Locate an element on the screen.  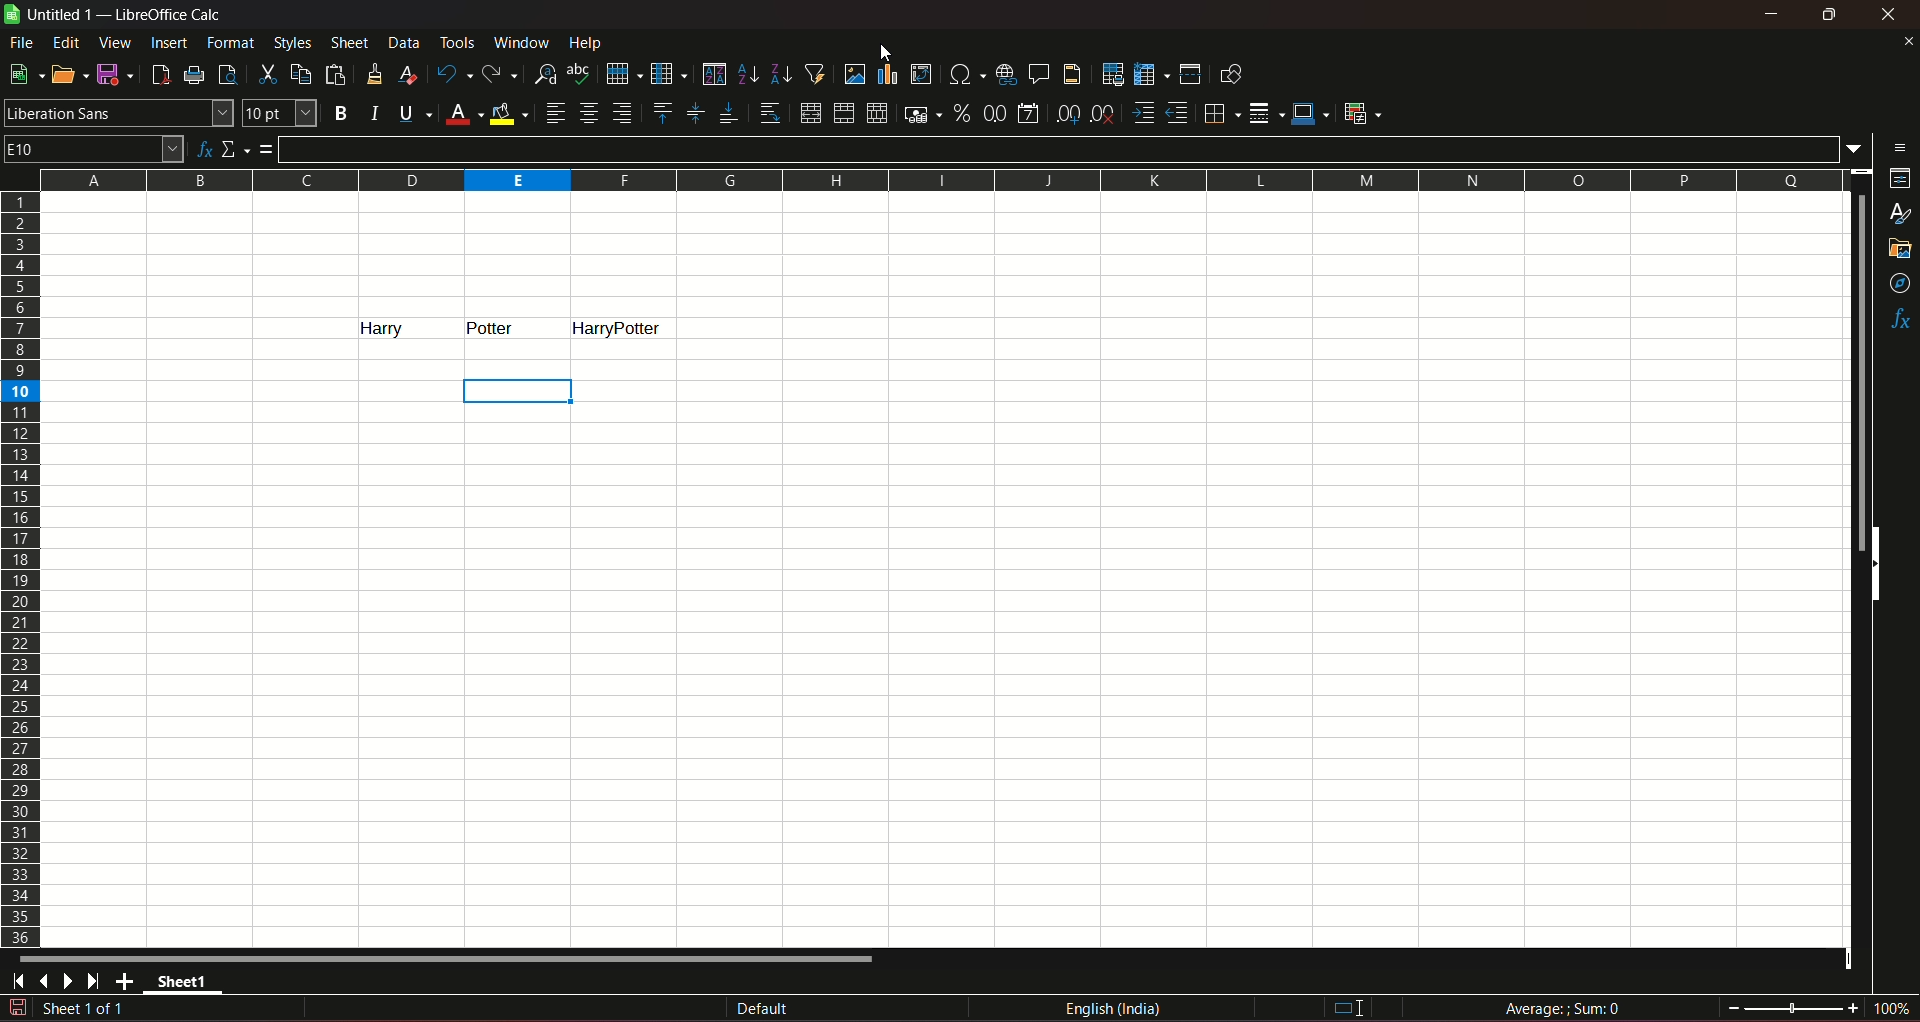
merge and center is located at coordinates (809, 113).